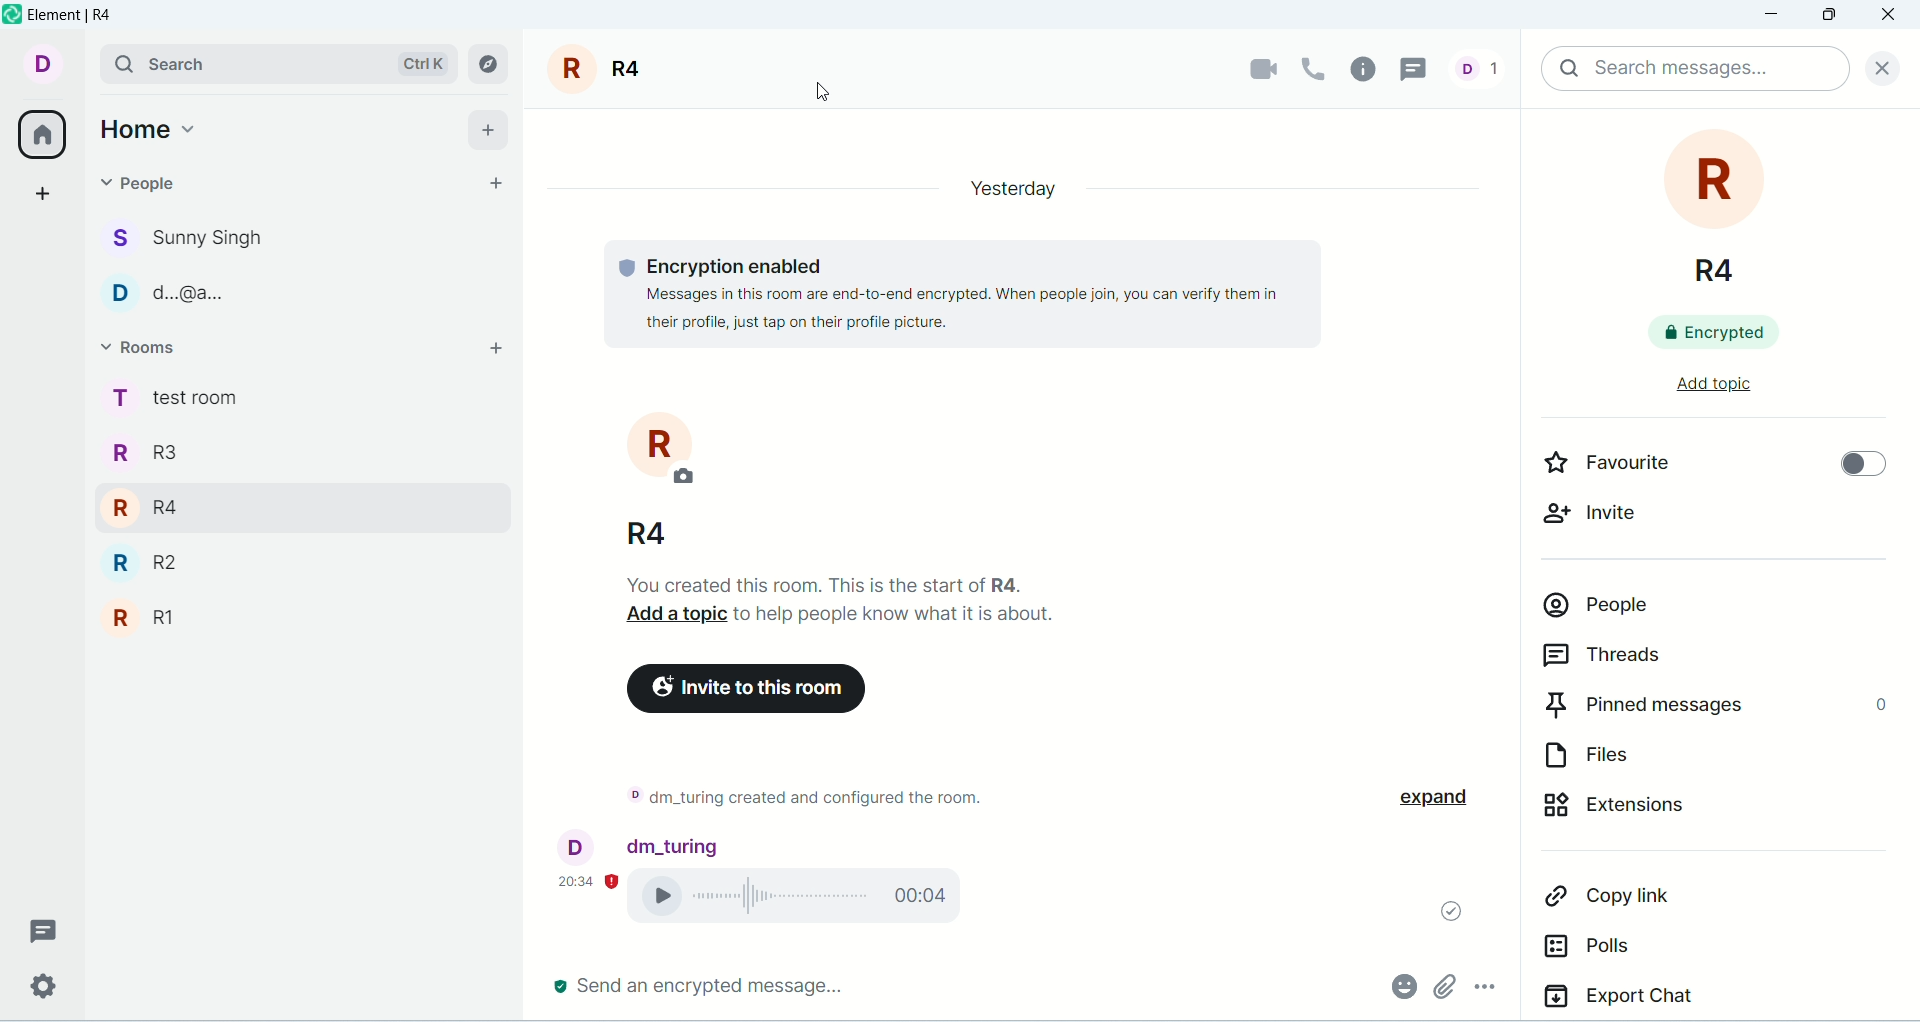 The width and height of the screenshot is (1920, 1022). I want to click on invite to room, so click(748, 689).